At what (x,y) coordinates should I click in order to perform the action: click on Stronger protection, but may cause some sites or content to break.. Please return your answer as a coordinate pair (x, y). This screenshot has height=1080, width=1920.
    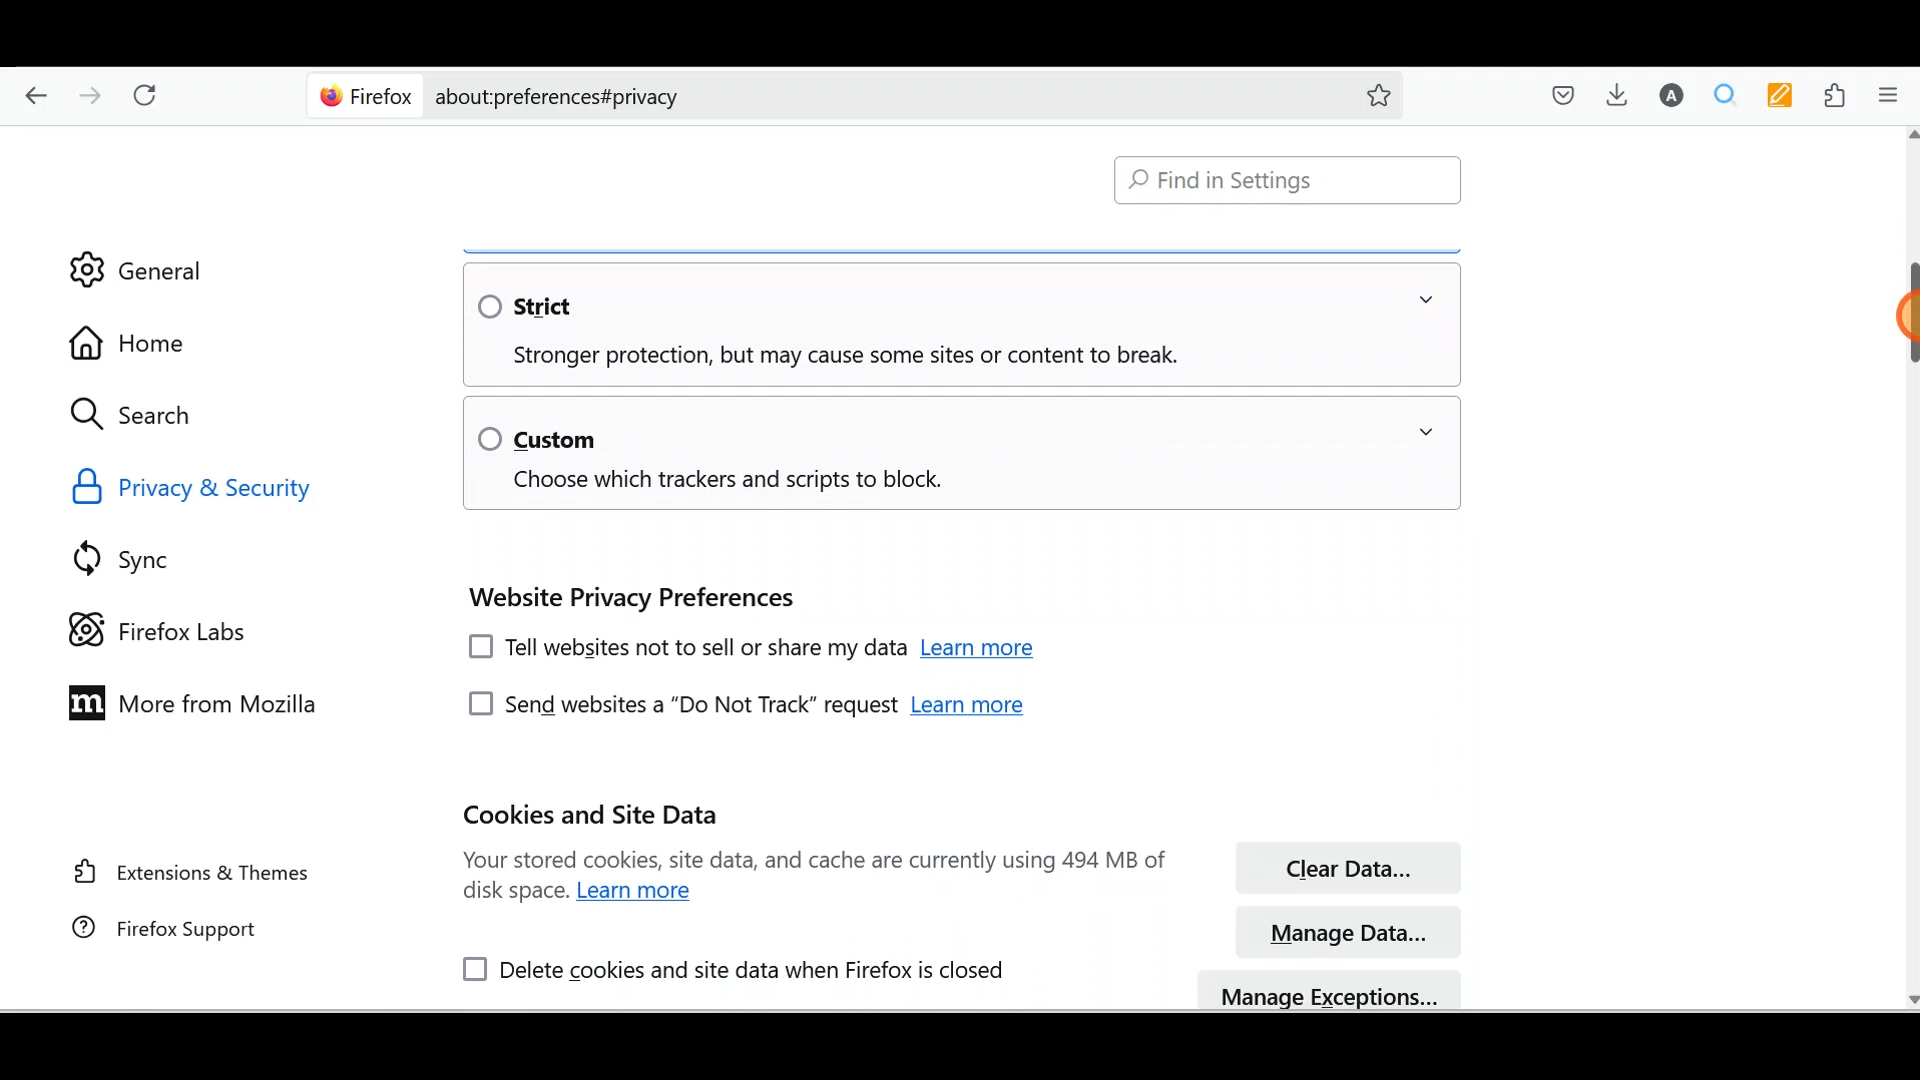
    Looking at the image, I should click on (828, 357).